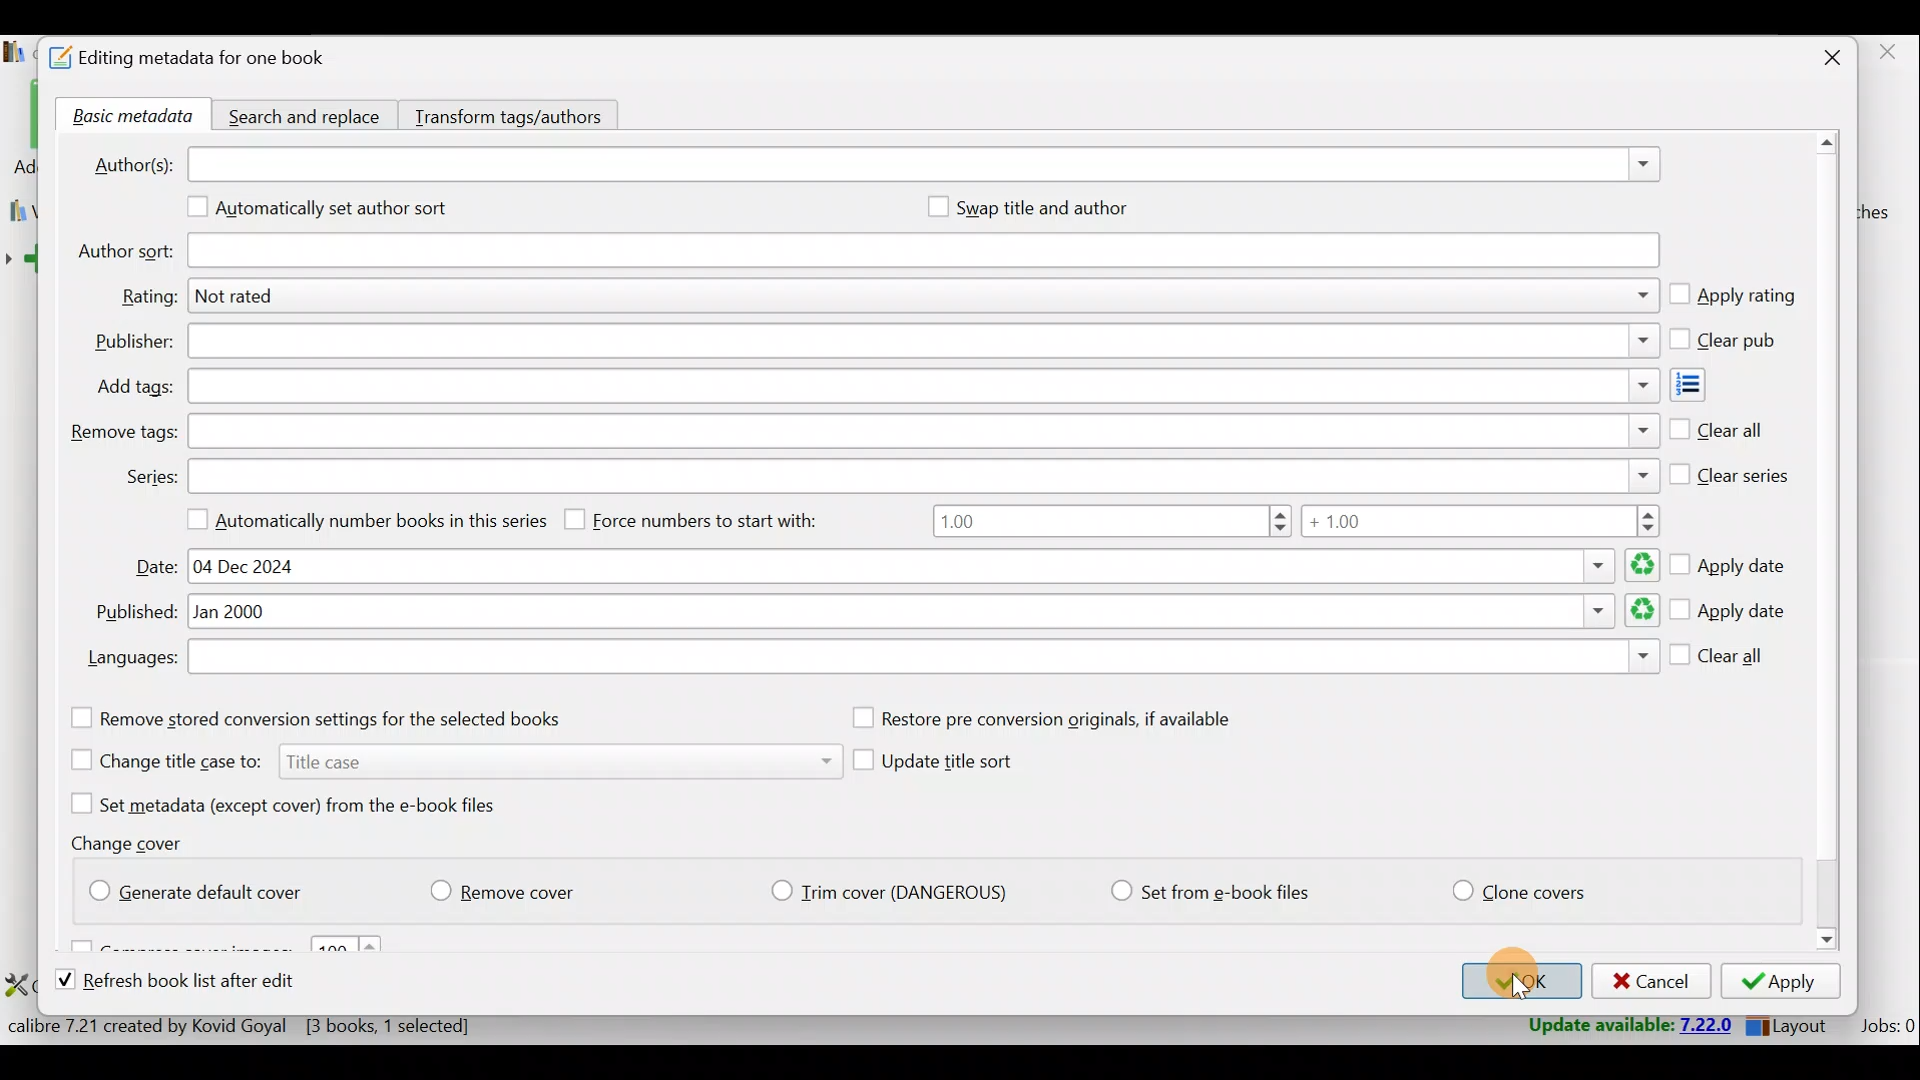 The image size is (1920, 1080). I want to click on Remove tags:, so click(122, 433).